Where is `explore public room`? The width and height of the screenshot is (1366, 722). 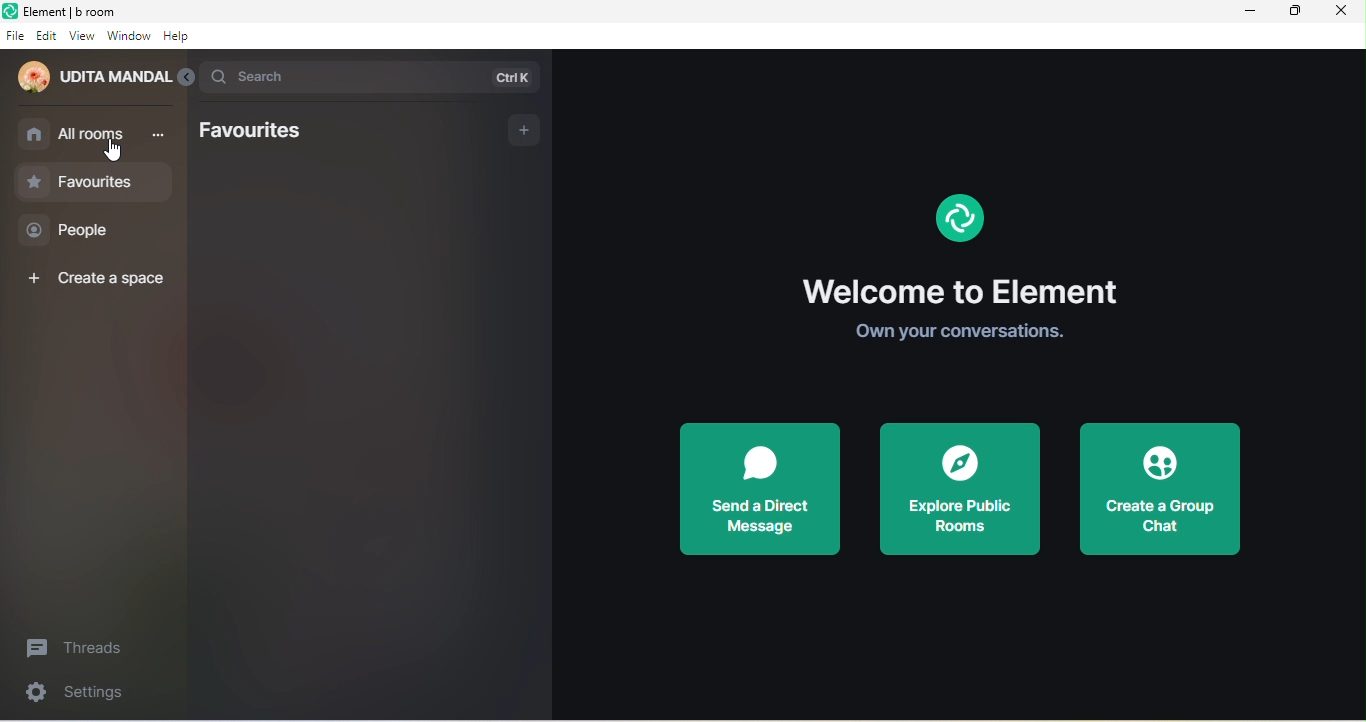 explore public room is located at coordinates (963, 488).